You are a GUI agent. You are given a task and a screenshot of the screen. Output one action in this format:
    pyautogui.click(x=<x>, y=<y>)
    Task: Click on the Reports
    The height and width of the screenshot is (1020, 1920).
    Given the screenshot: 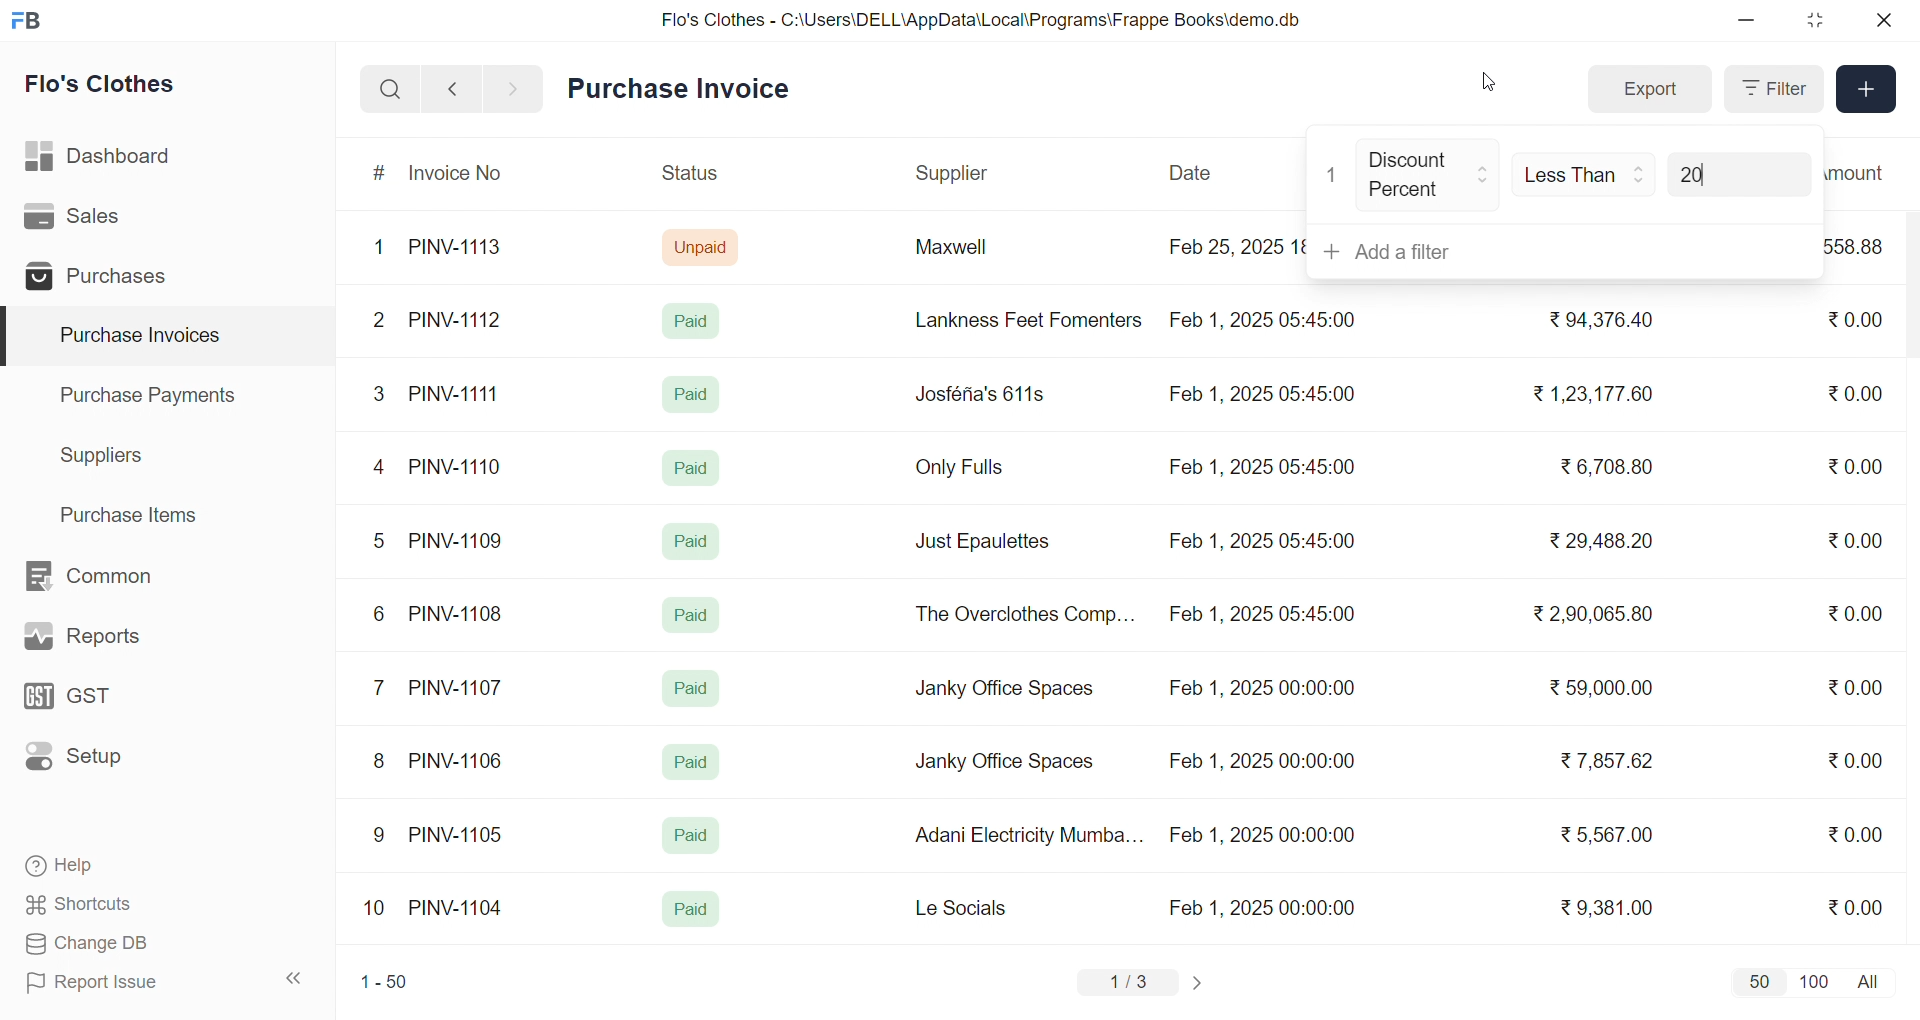 What is the action you would take?
    pyautogui.click(x=106, y=641)
    